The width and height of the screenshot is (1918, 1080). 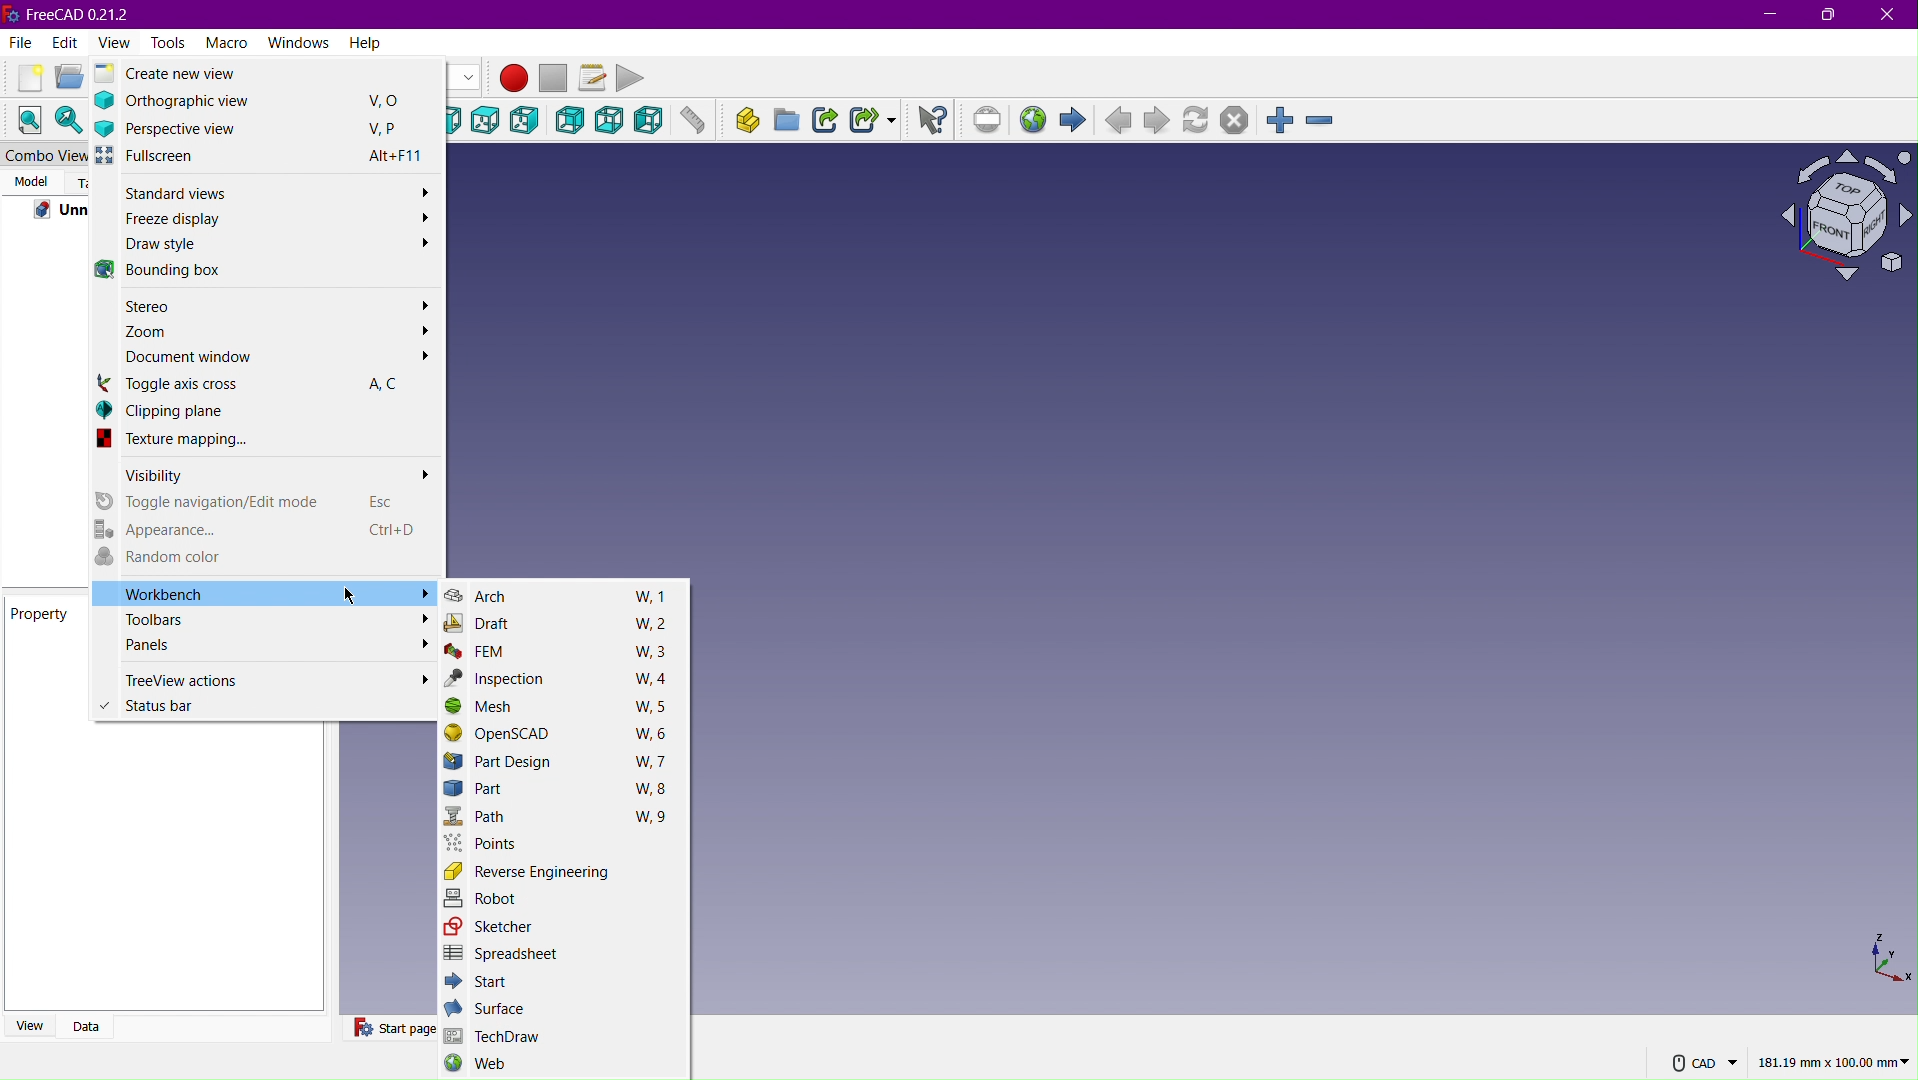 I want to click on Property, so click(x=42, y=613).